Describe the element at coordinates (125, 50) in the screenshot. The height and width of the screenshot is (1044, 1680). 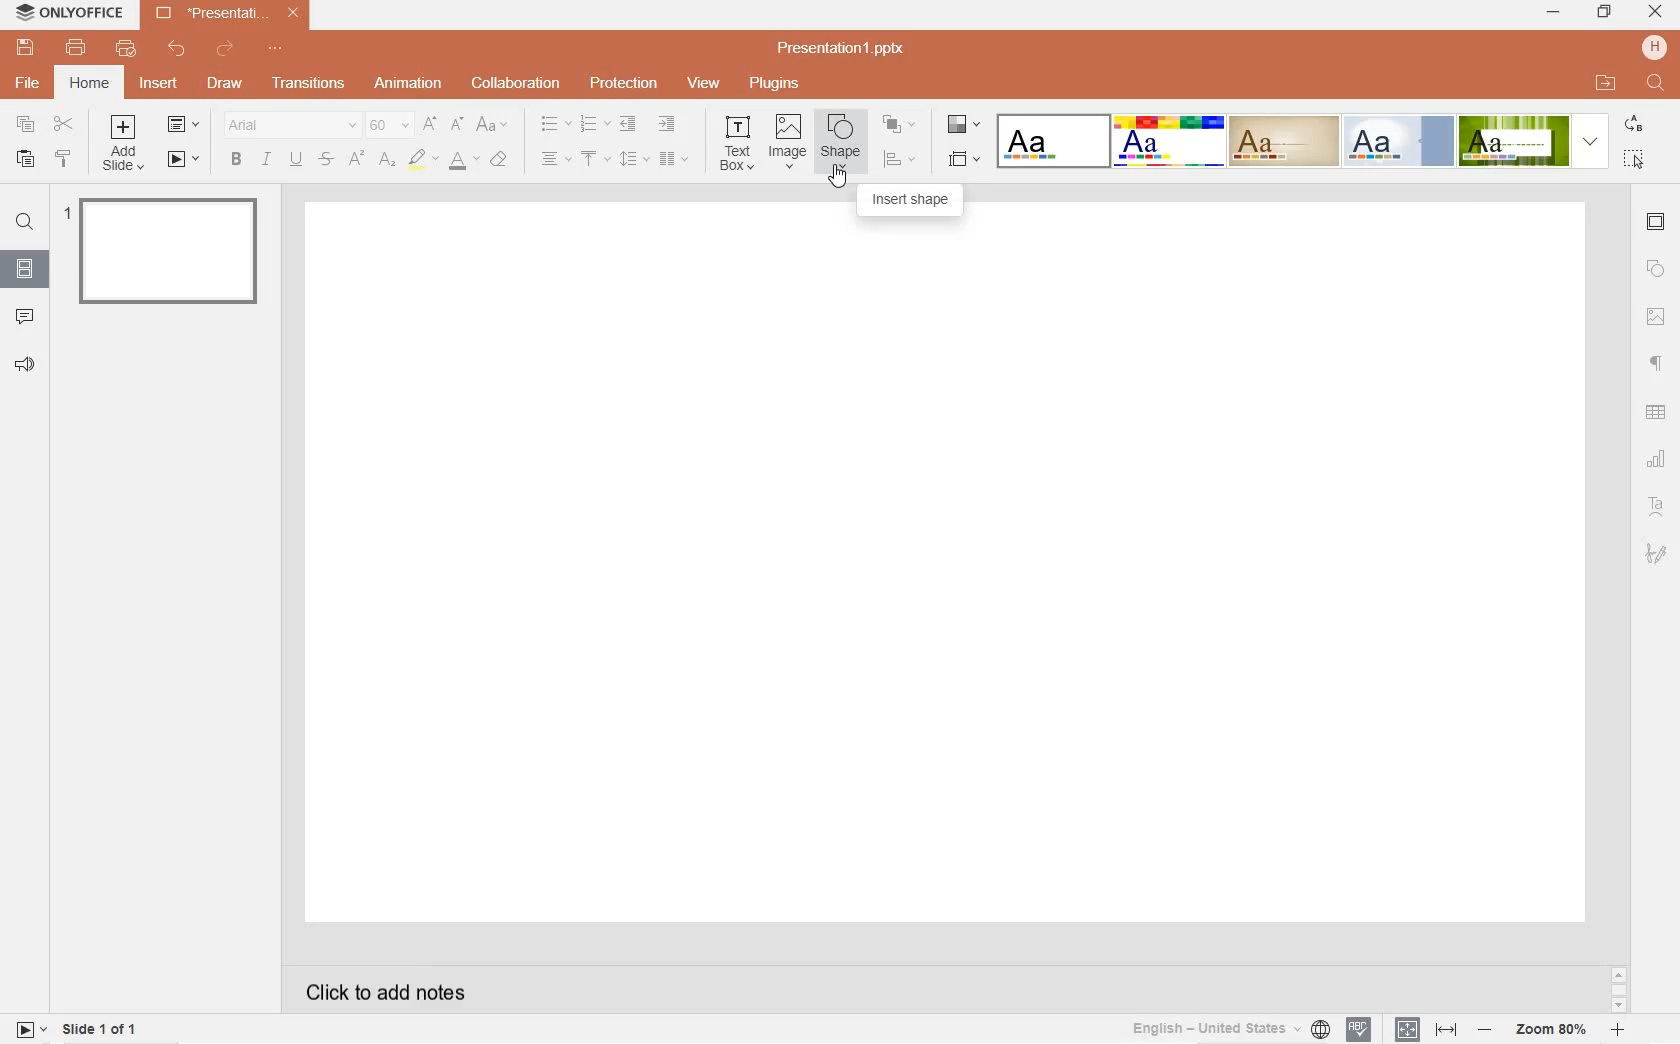
I see `quick print` at that location.